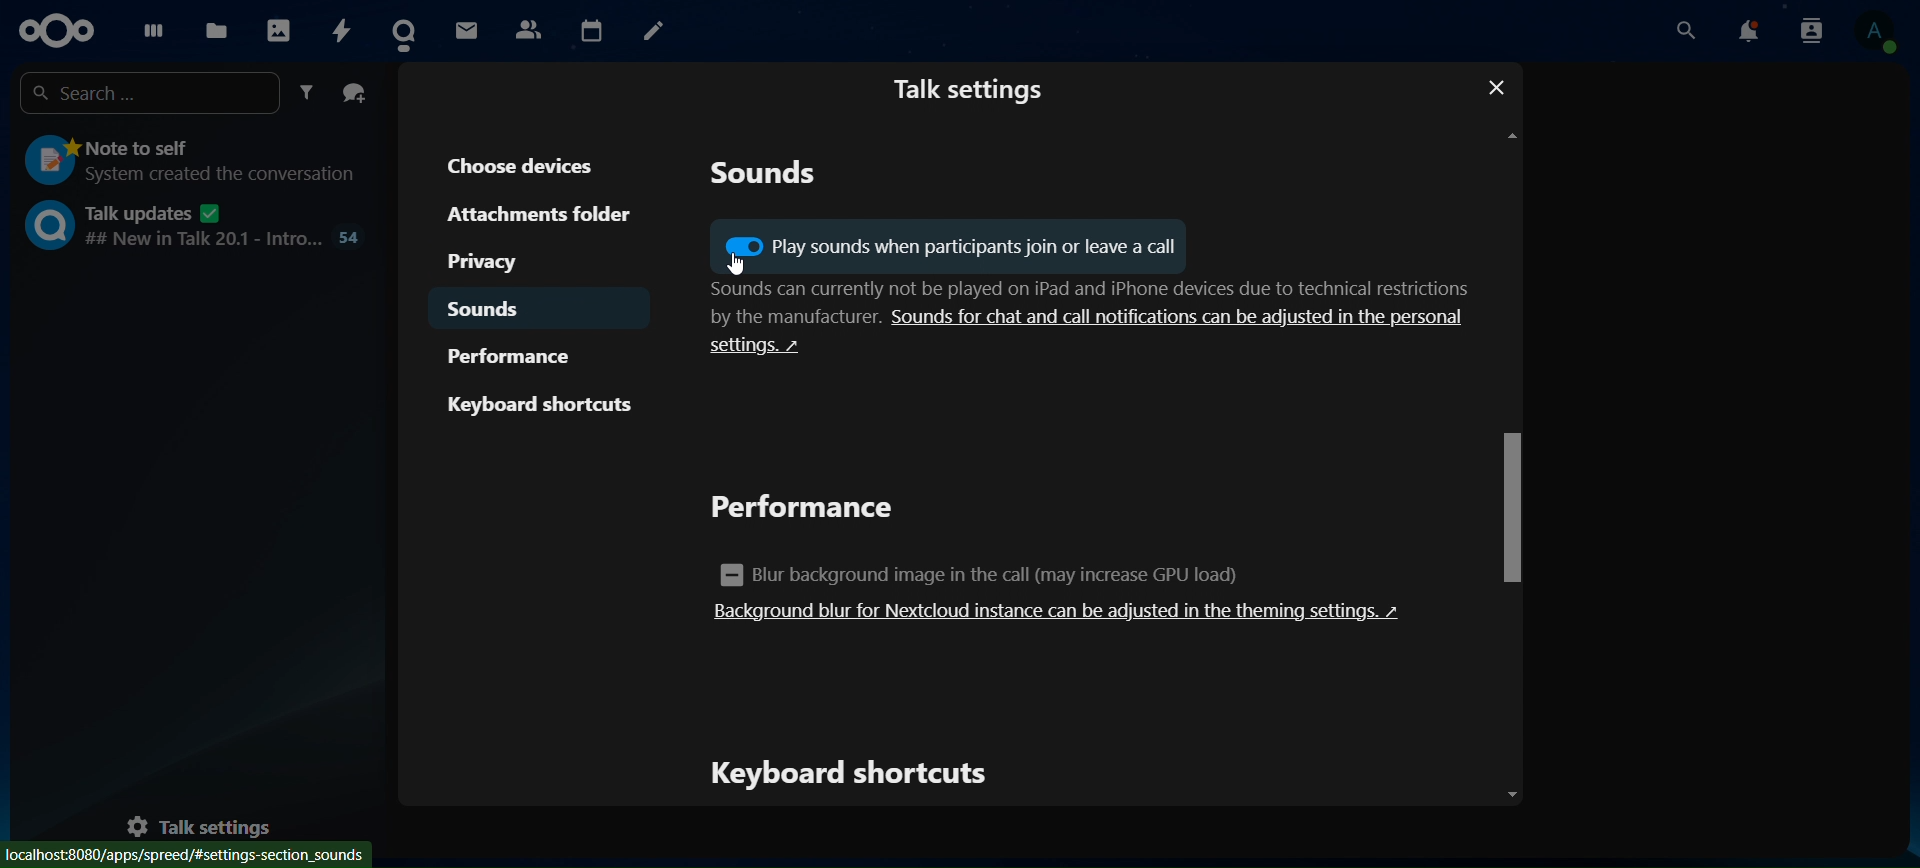  I want to click on search contact, so click(1812, 31).